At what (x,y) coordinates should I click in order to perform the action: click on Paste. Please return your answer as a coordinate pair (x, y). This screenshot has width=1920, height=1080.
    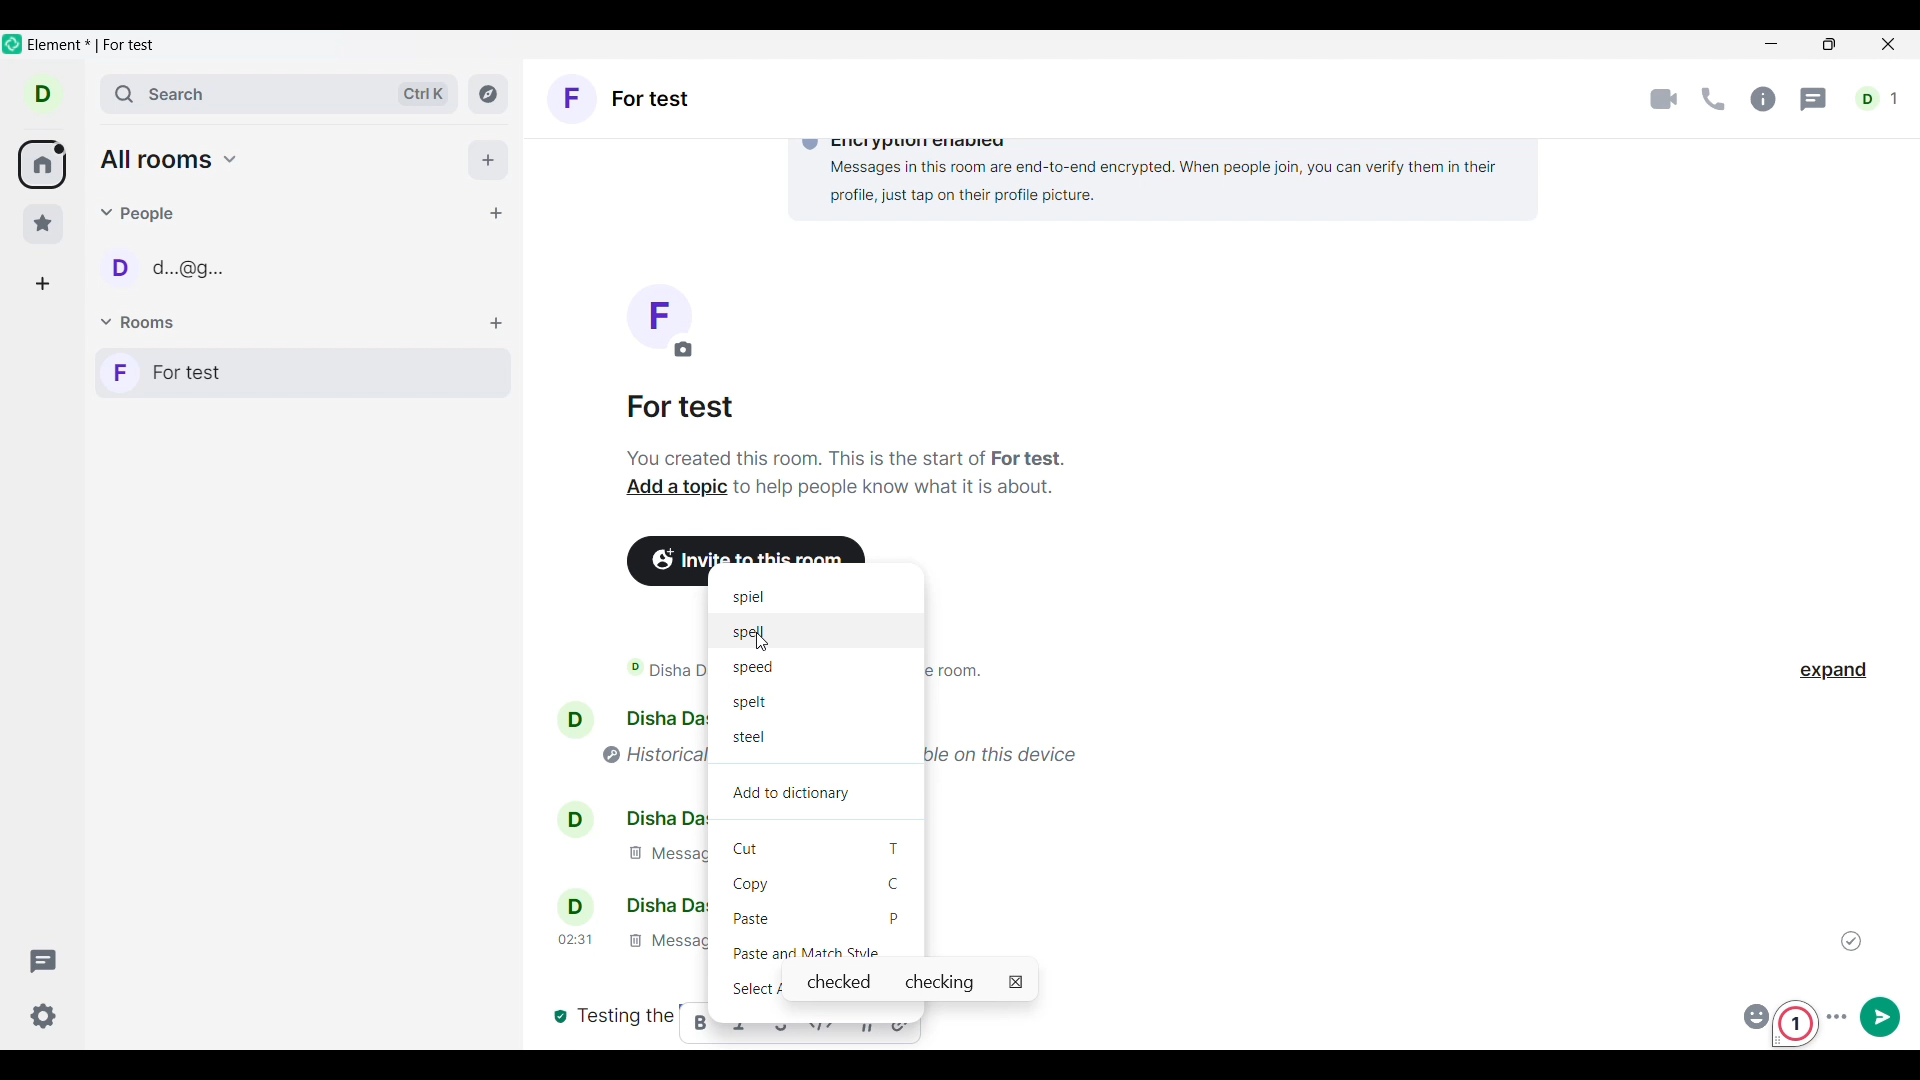
    Looking at the image, I should click on (818, 917).